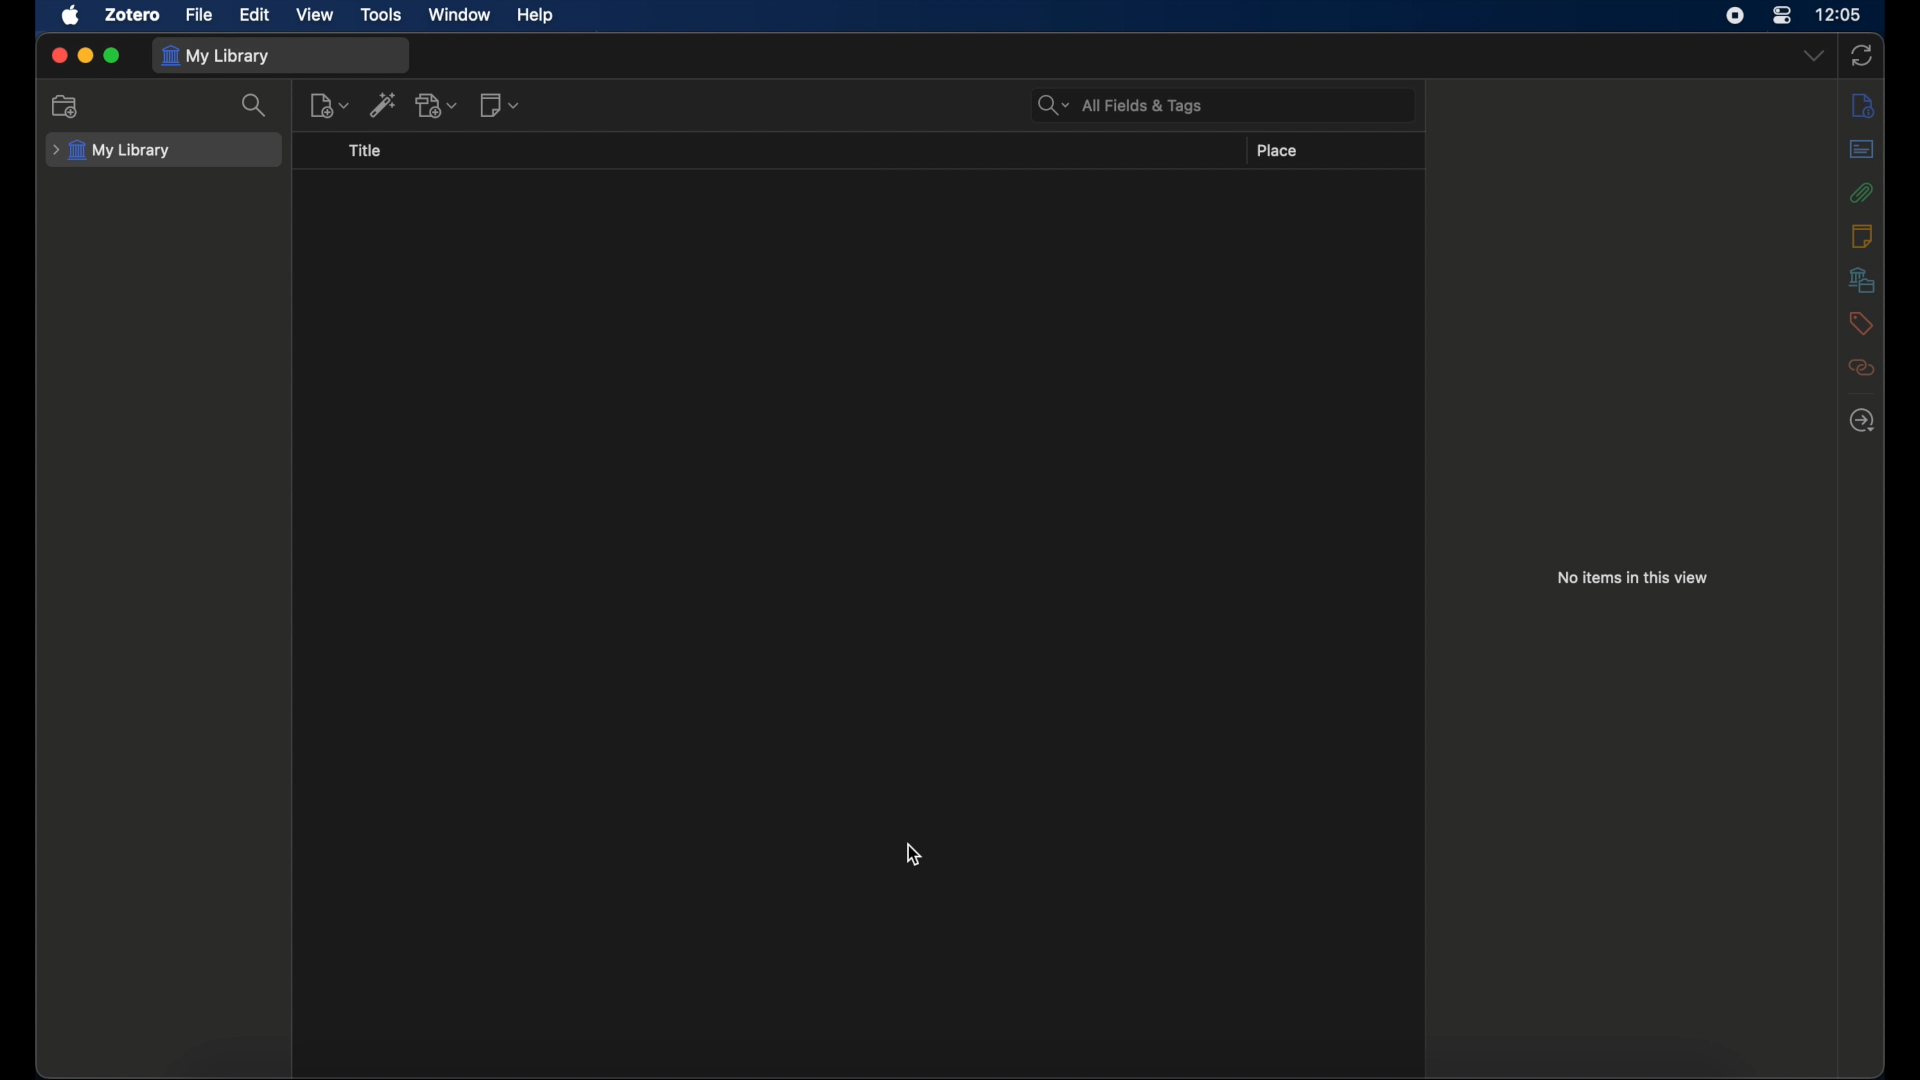  Describe the element at coordinates (1861, 422) in the screenshot. I see `locate` at that location.